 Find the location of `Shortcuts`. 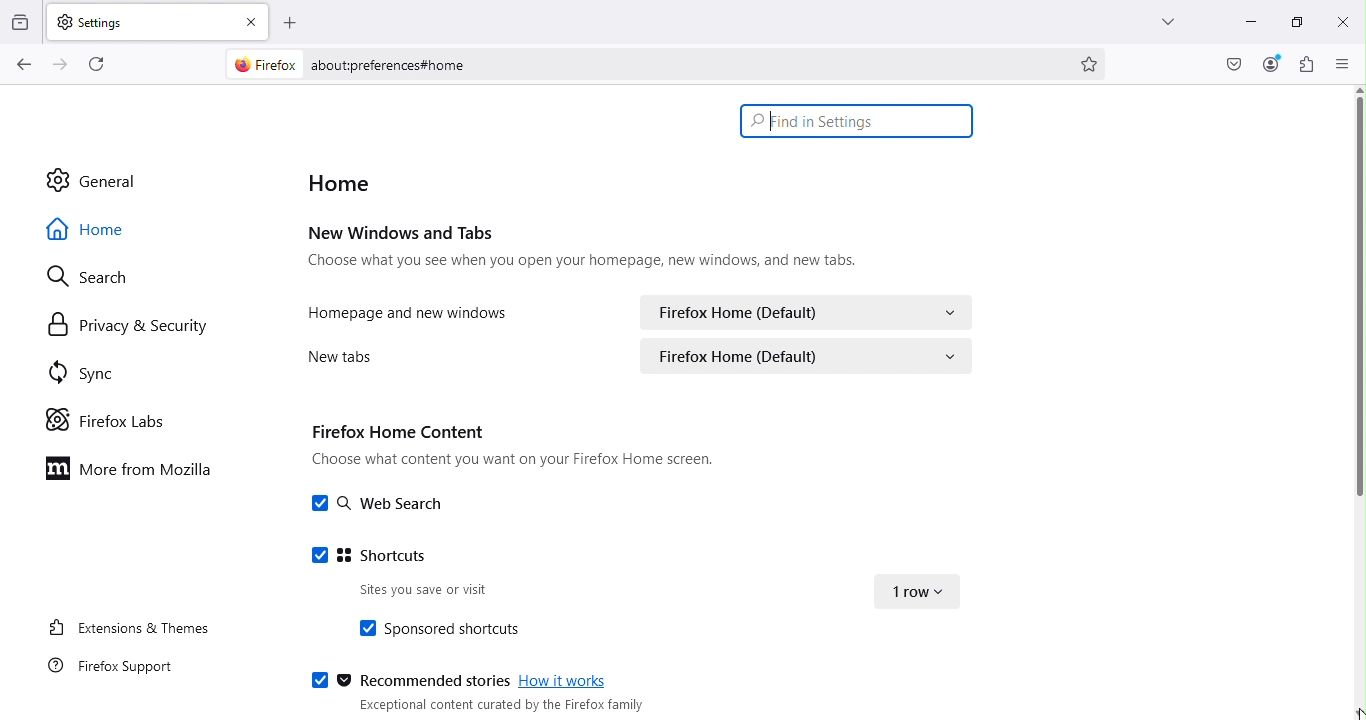

Shortcuts is located at coordinates (358, 555).